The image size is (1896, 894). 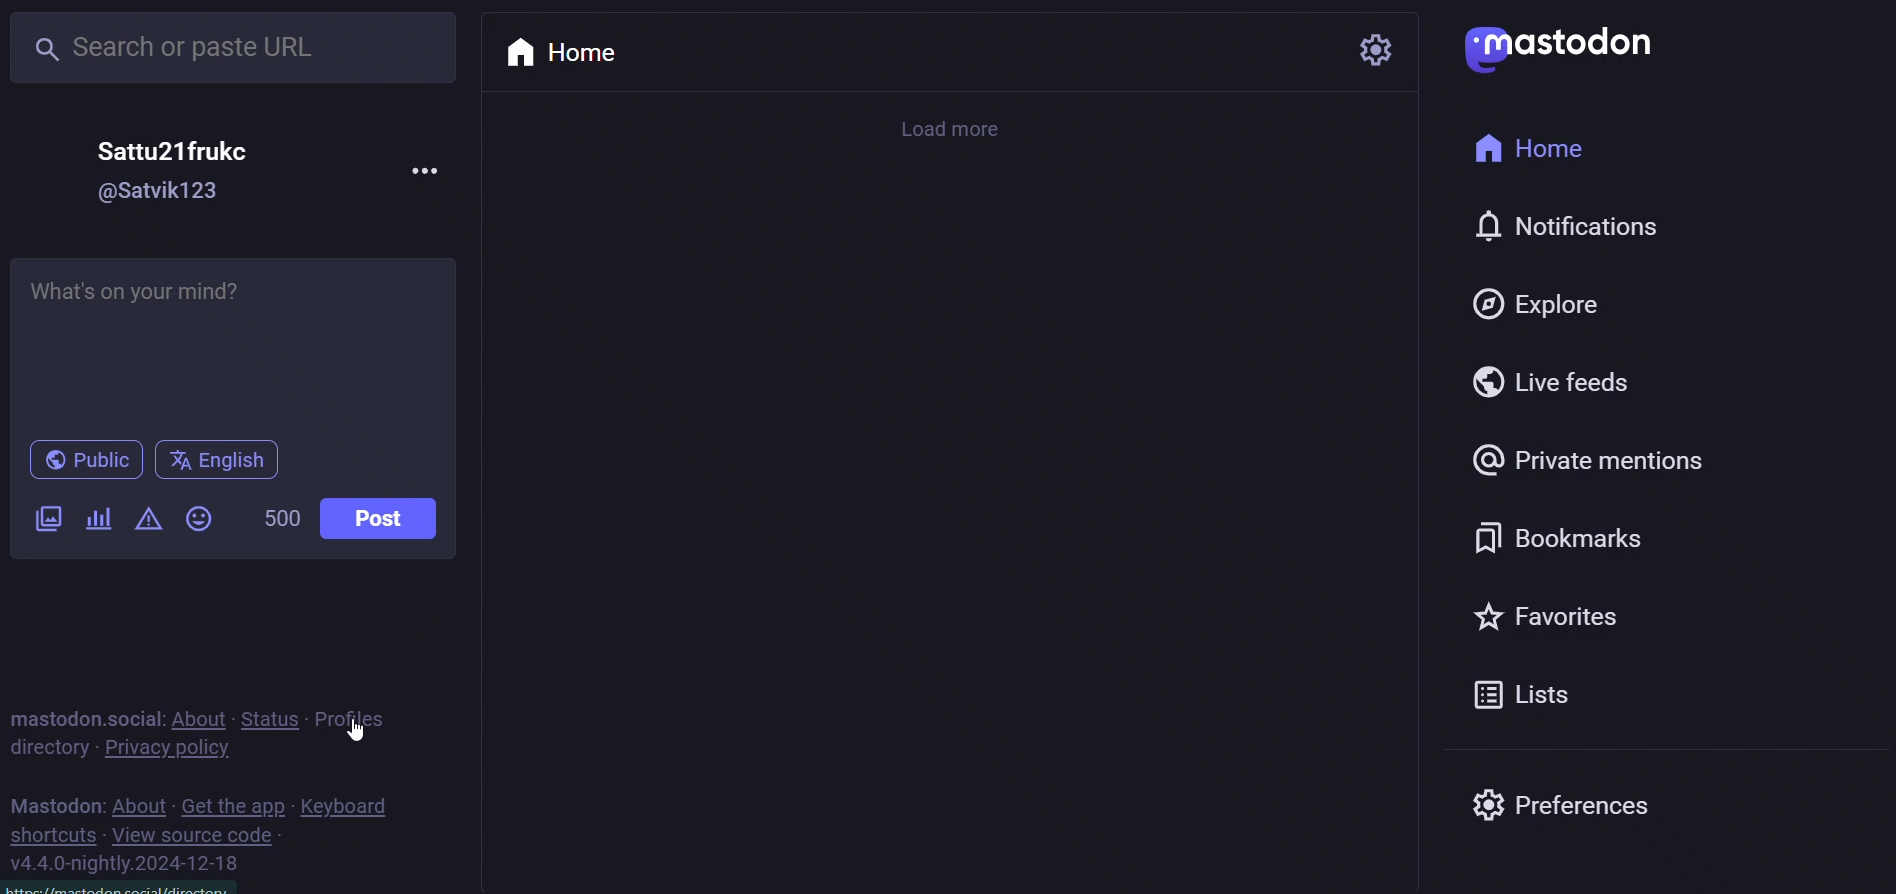 I want to click on view source code, so click(x=198, y=835).